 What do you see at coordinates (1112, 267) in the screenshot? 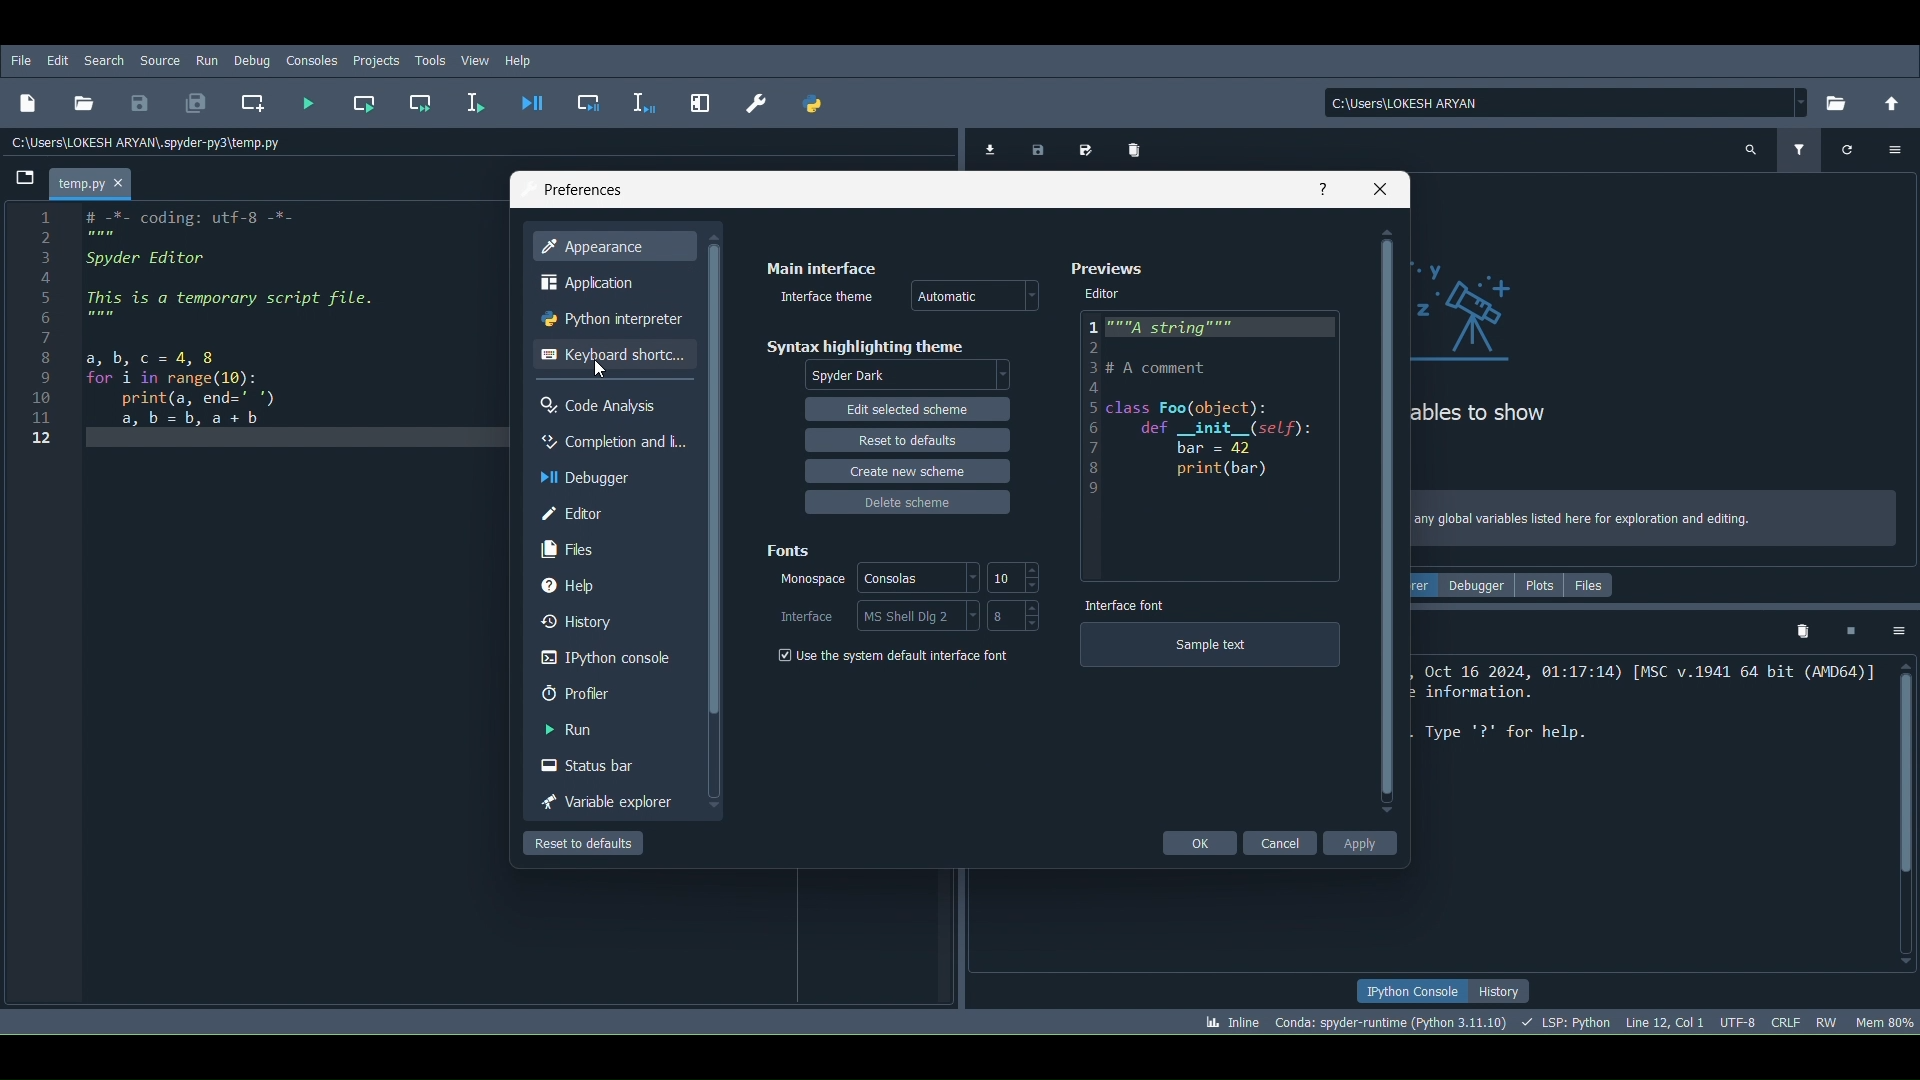
I see `Previewers` at bounding box center [1112, 267].